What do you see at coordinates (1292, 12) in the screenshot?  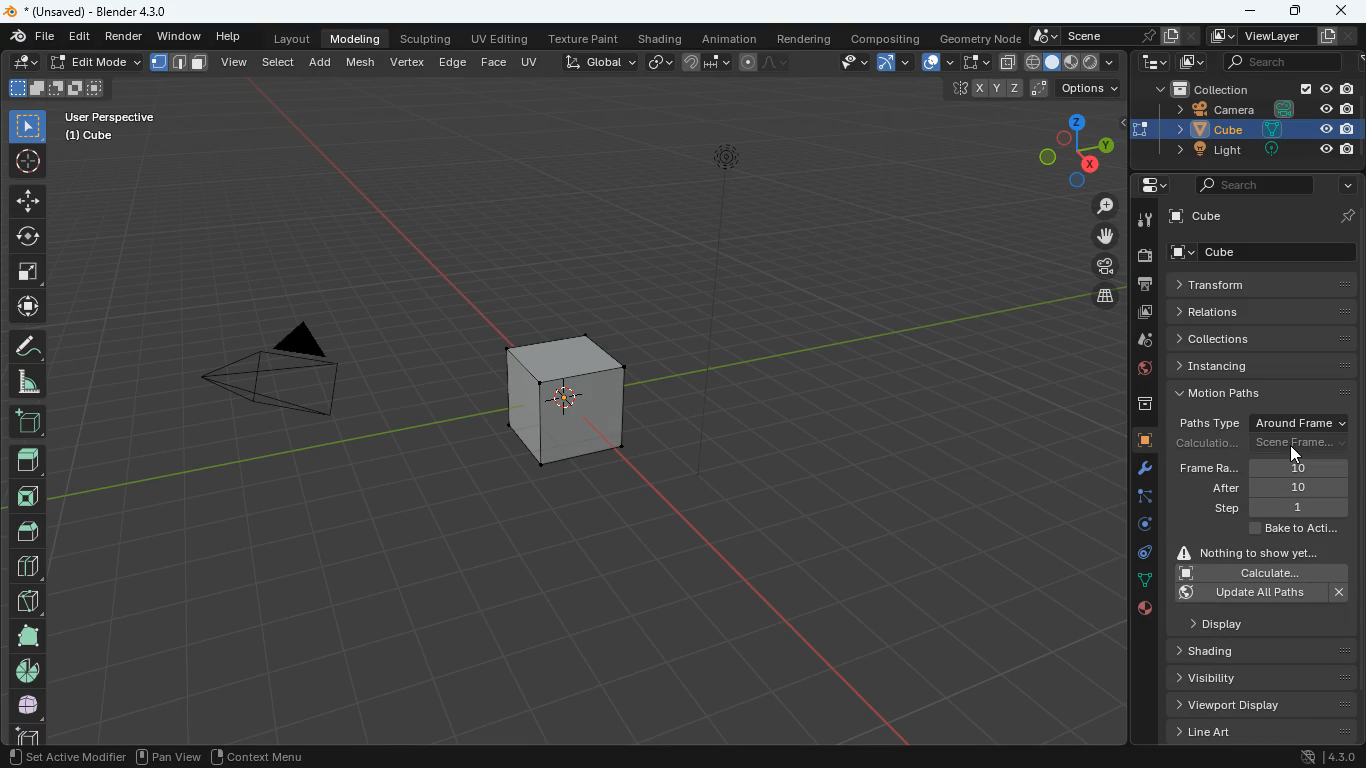 I see `maximize` at bounding box center [1292, 12].